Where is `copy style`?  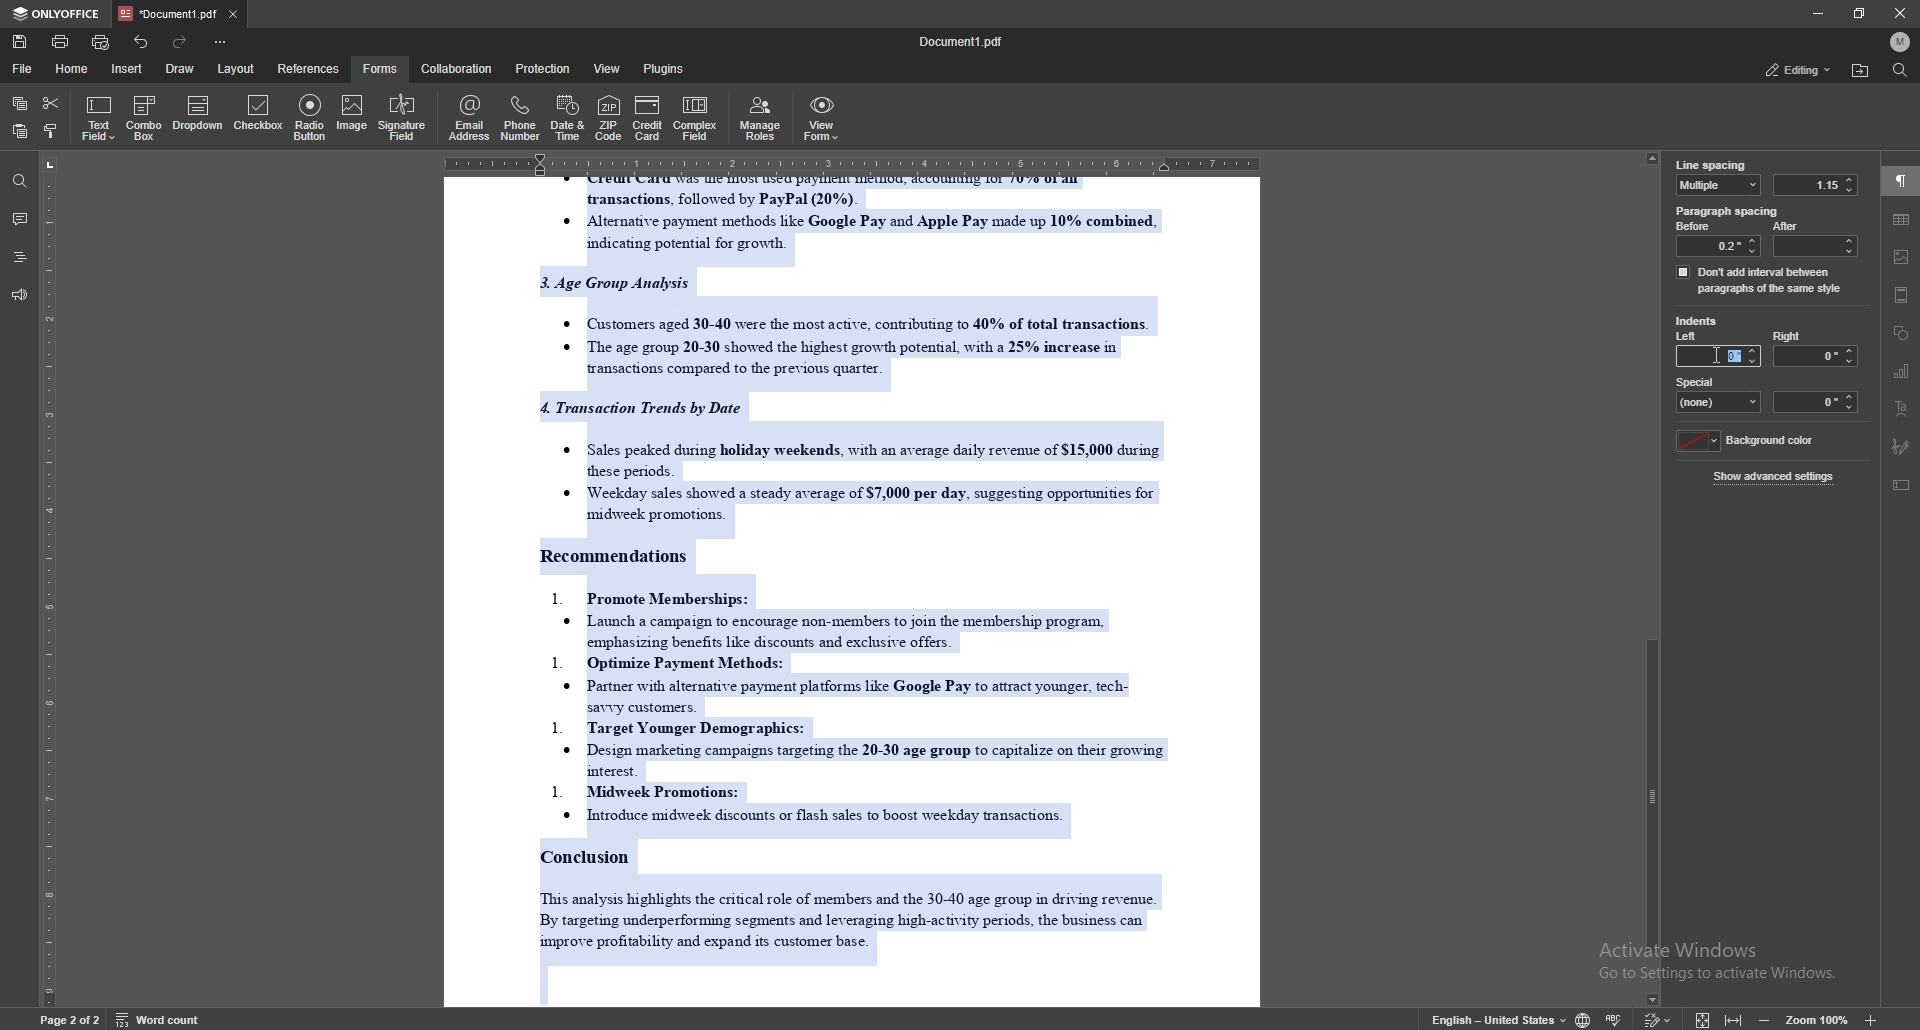 copy style is located at coordinates (53, 133).